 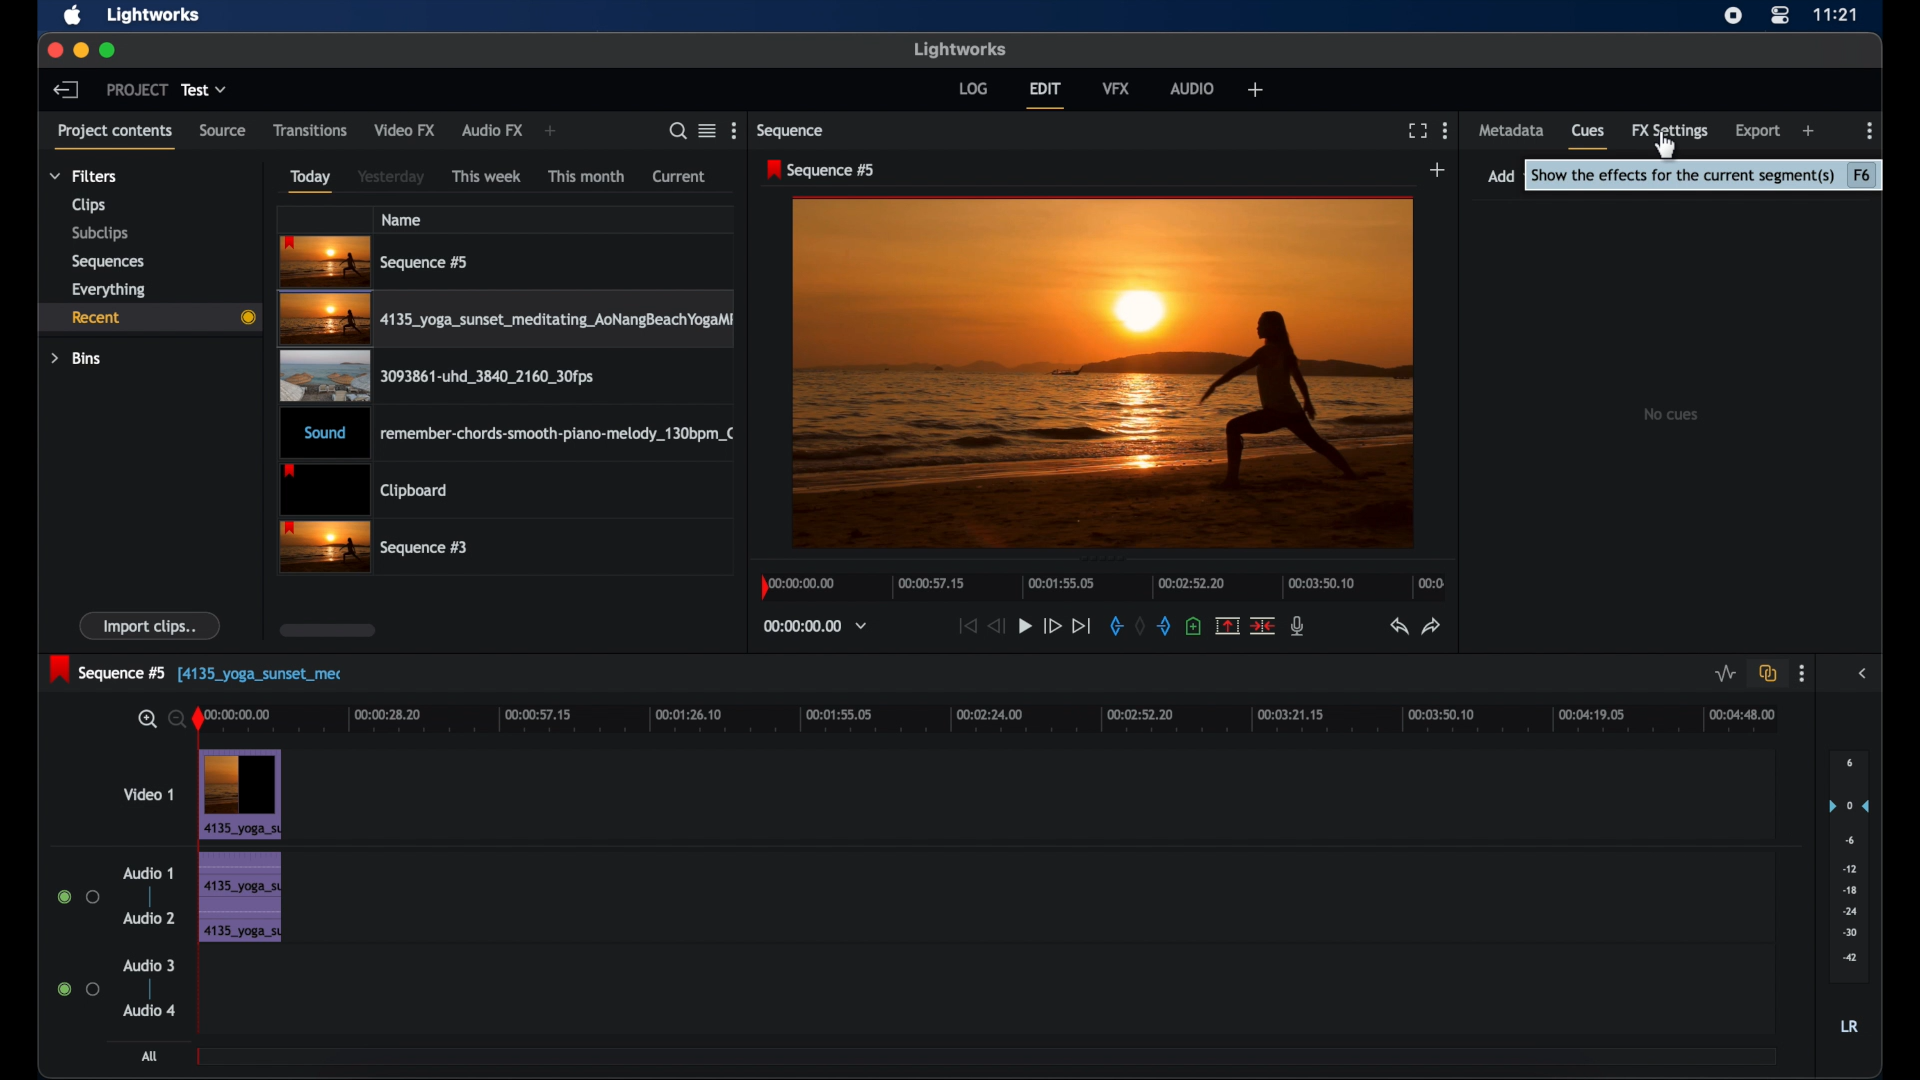 What do you see at coordinates (148, 318) in the screenshot?
I see `recent` at bounding box center [148, 318].